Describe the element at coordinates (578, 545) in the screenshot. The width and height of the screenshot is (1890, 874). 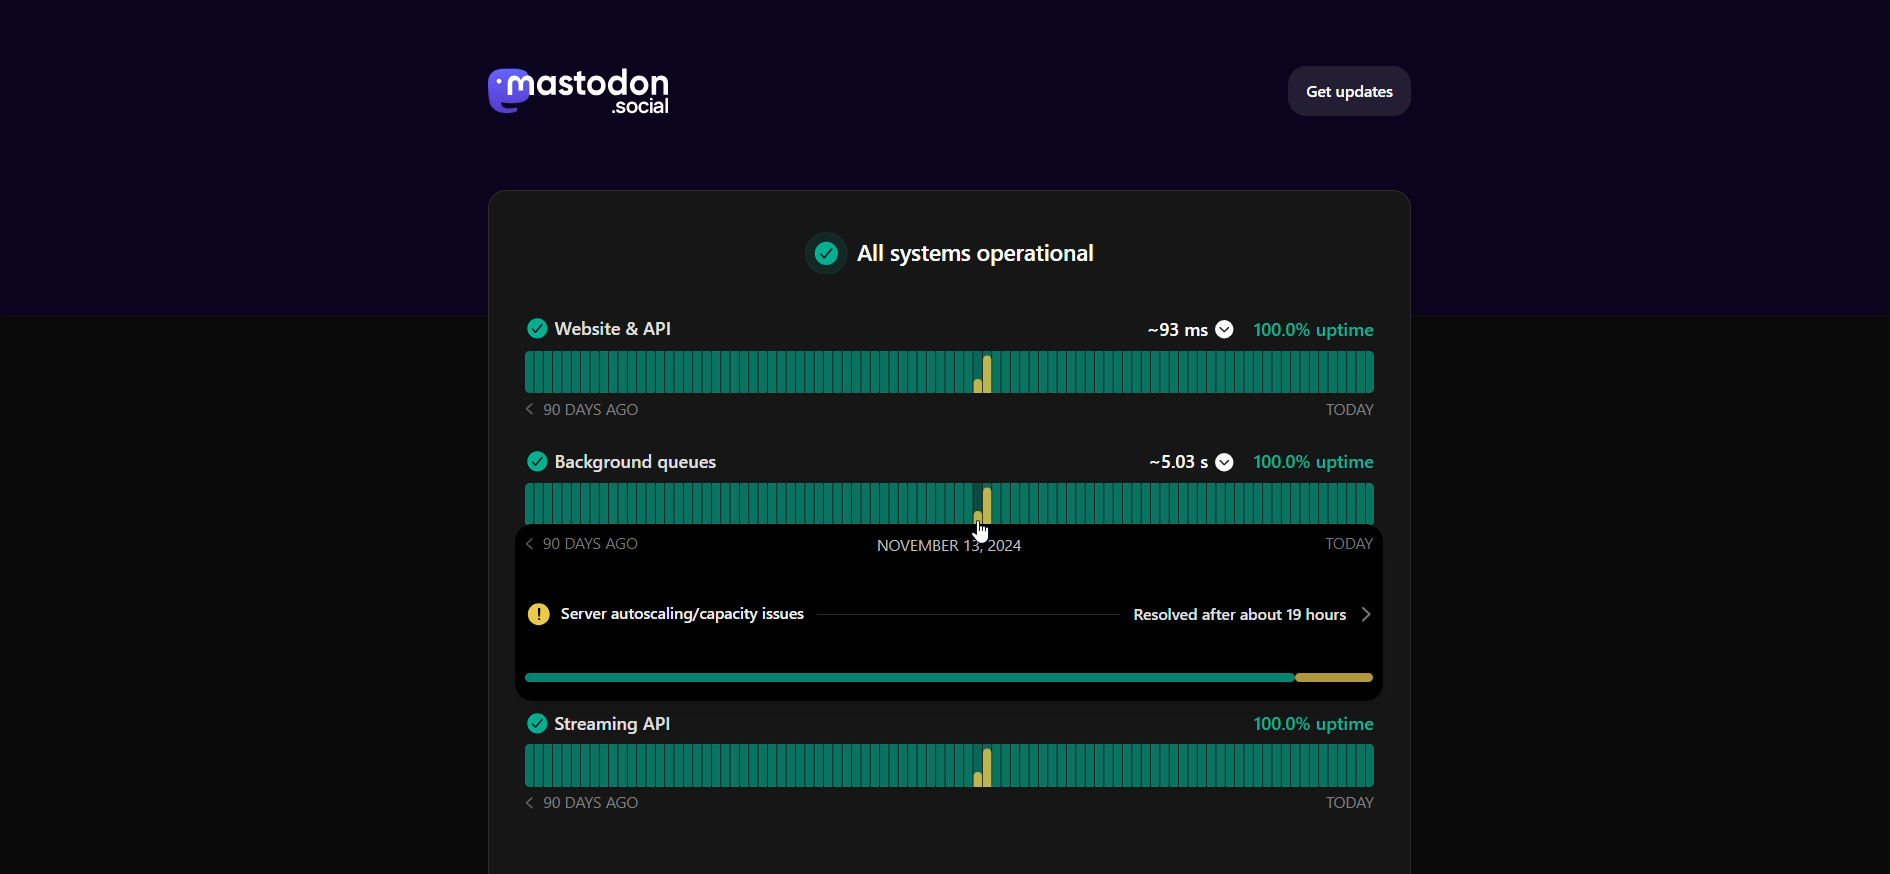
I see `90 DAYS AGO` at that location.